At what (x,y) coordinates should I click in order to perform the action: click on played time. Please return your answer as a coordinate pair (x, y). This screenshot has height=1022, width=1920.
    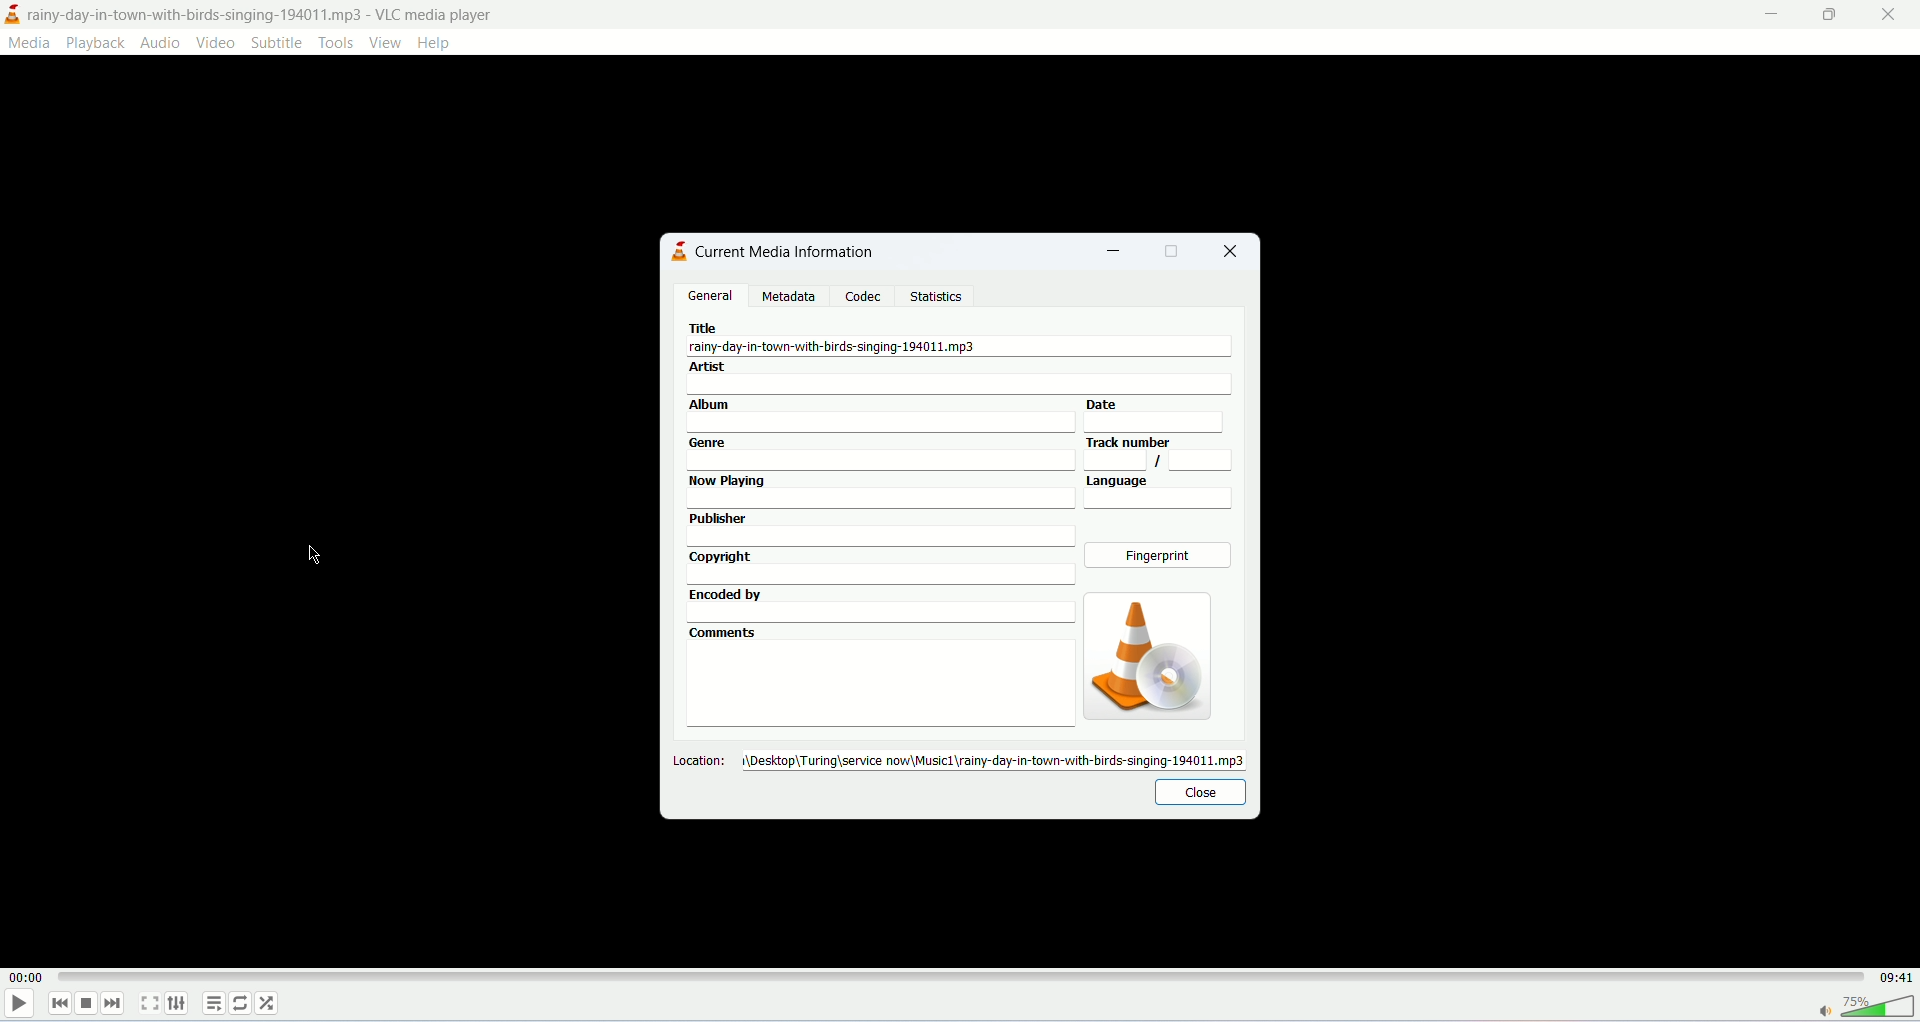
    Looking at the image, I should click on (24, 977).